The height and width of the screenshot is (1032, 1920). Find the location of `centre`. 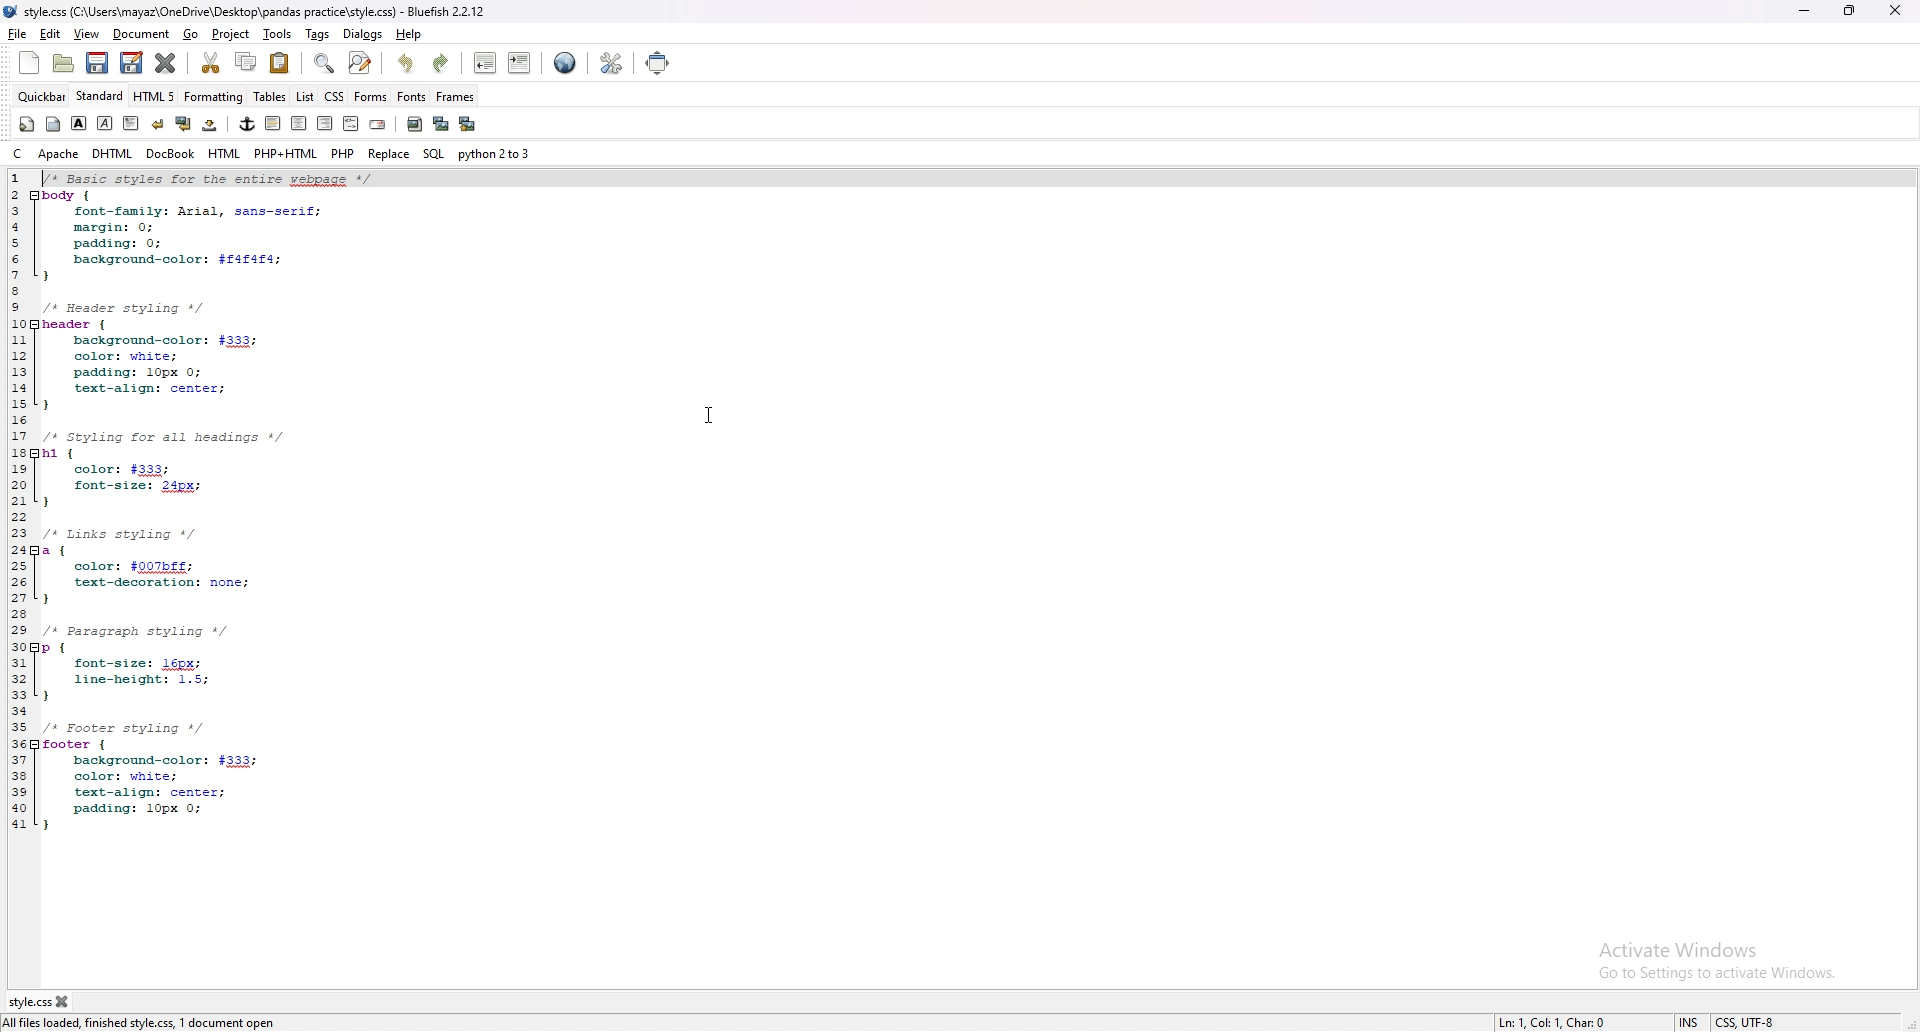

centre is located at coordinates (299, 122).